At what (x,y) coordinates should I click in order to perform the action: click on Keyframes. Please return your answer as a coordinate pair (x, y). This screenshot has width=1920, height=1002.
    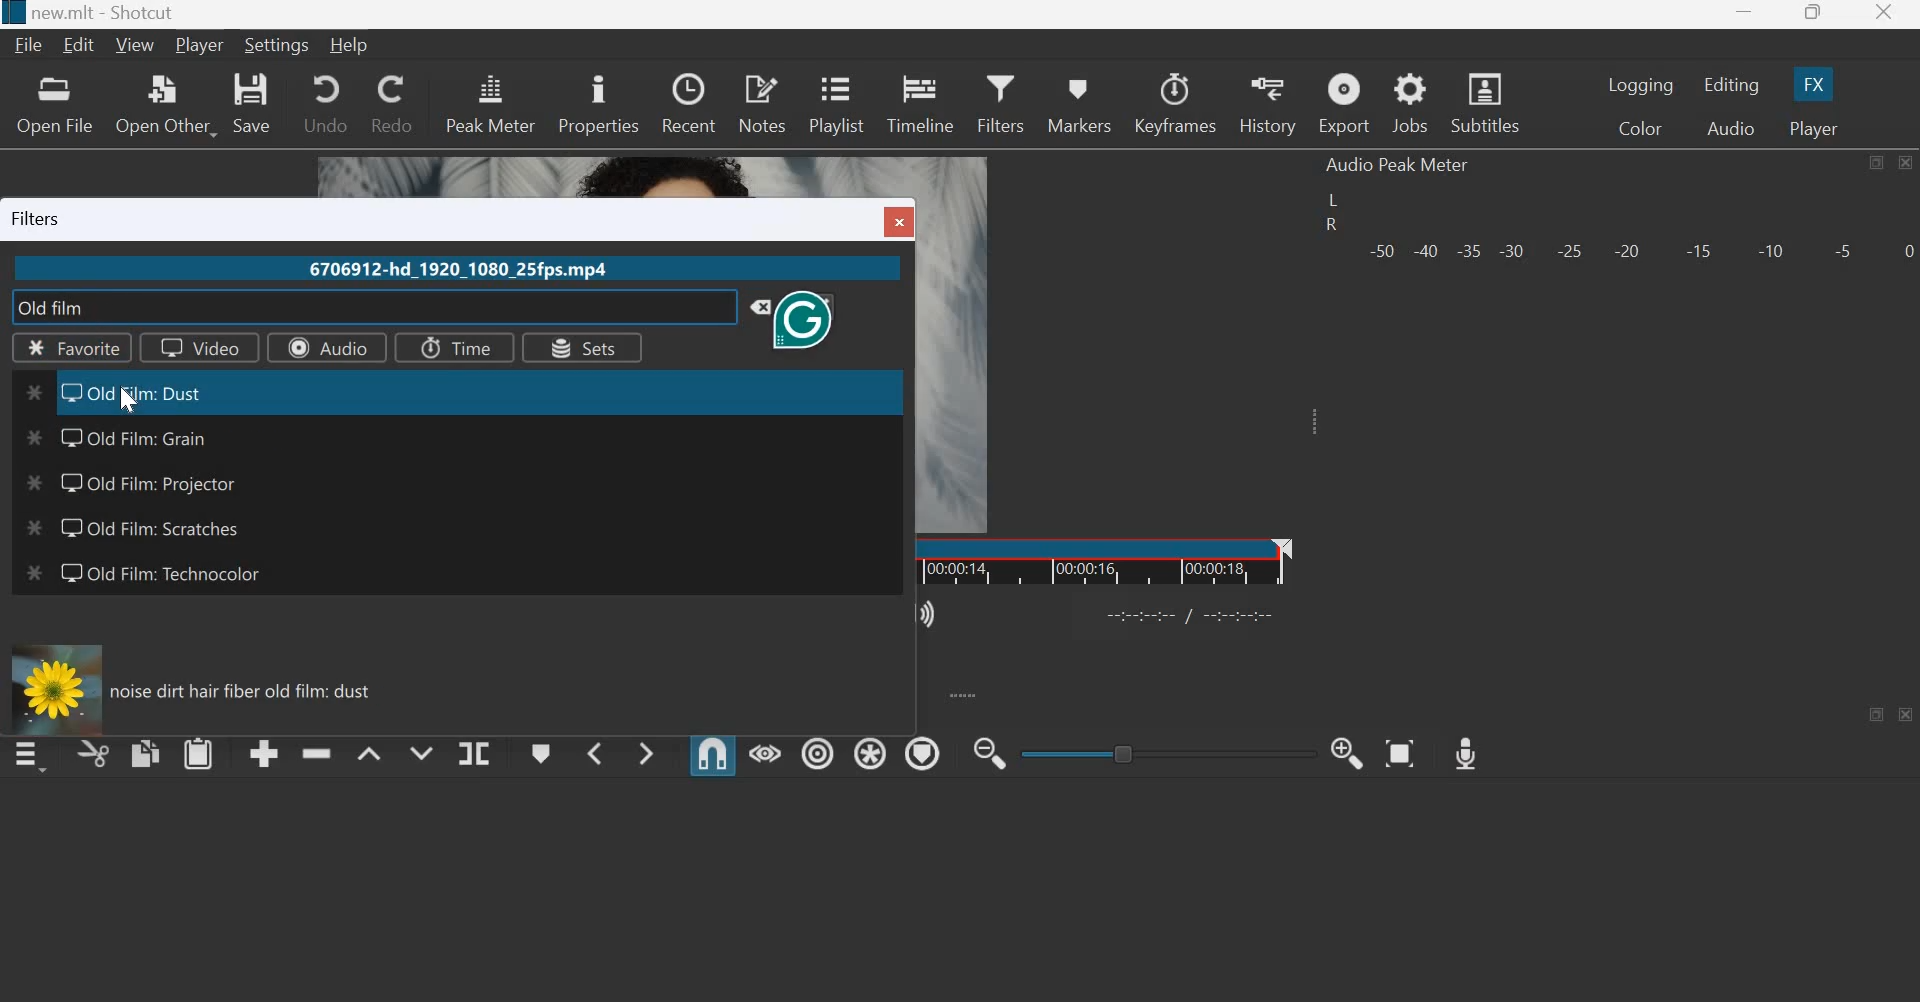
    Looking at the image, I should click on (1176, 103).